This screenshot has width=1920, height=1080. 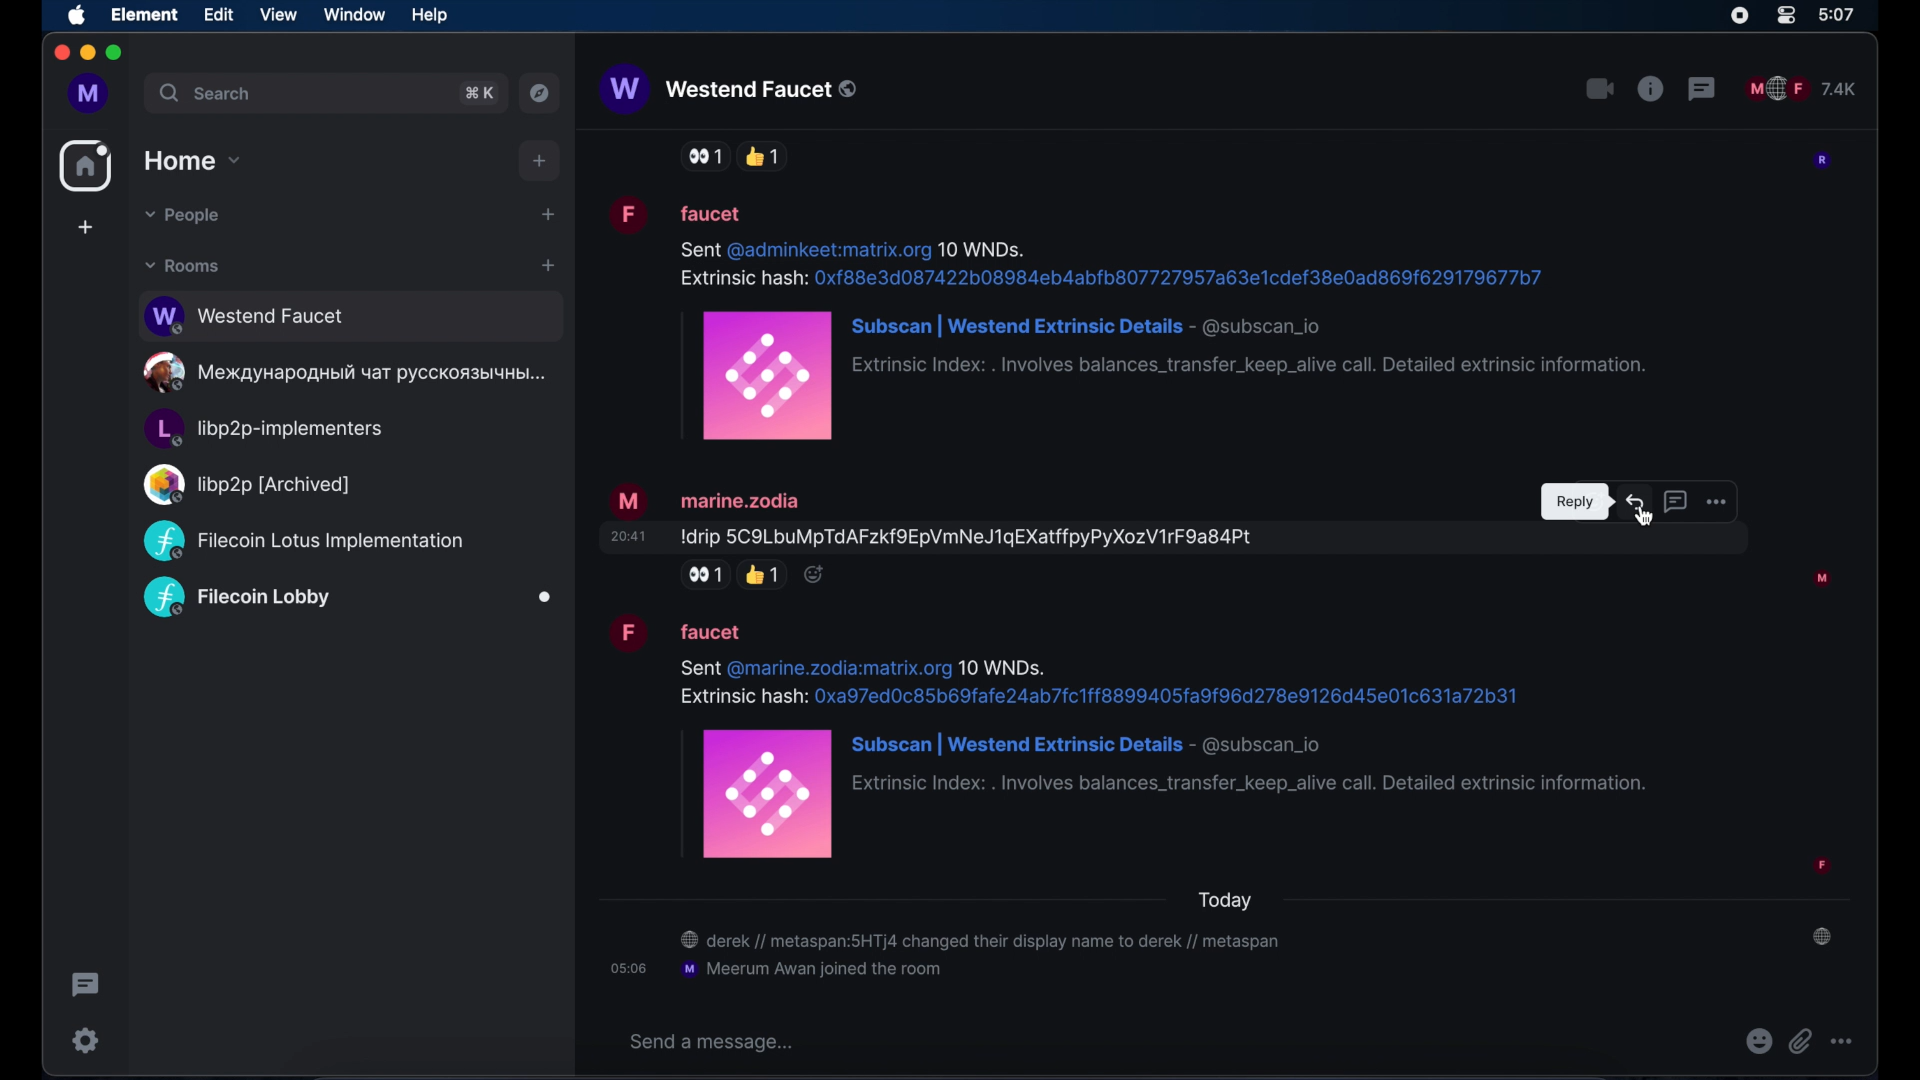 I want to click on participant profile picture, so click(x=1824, y=577).